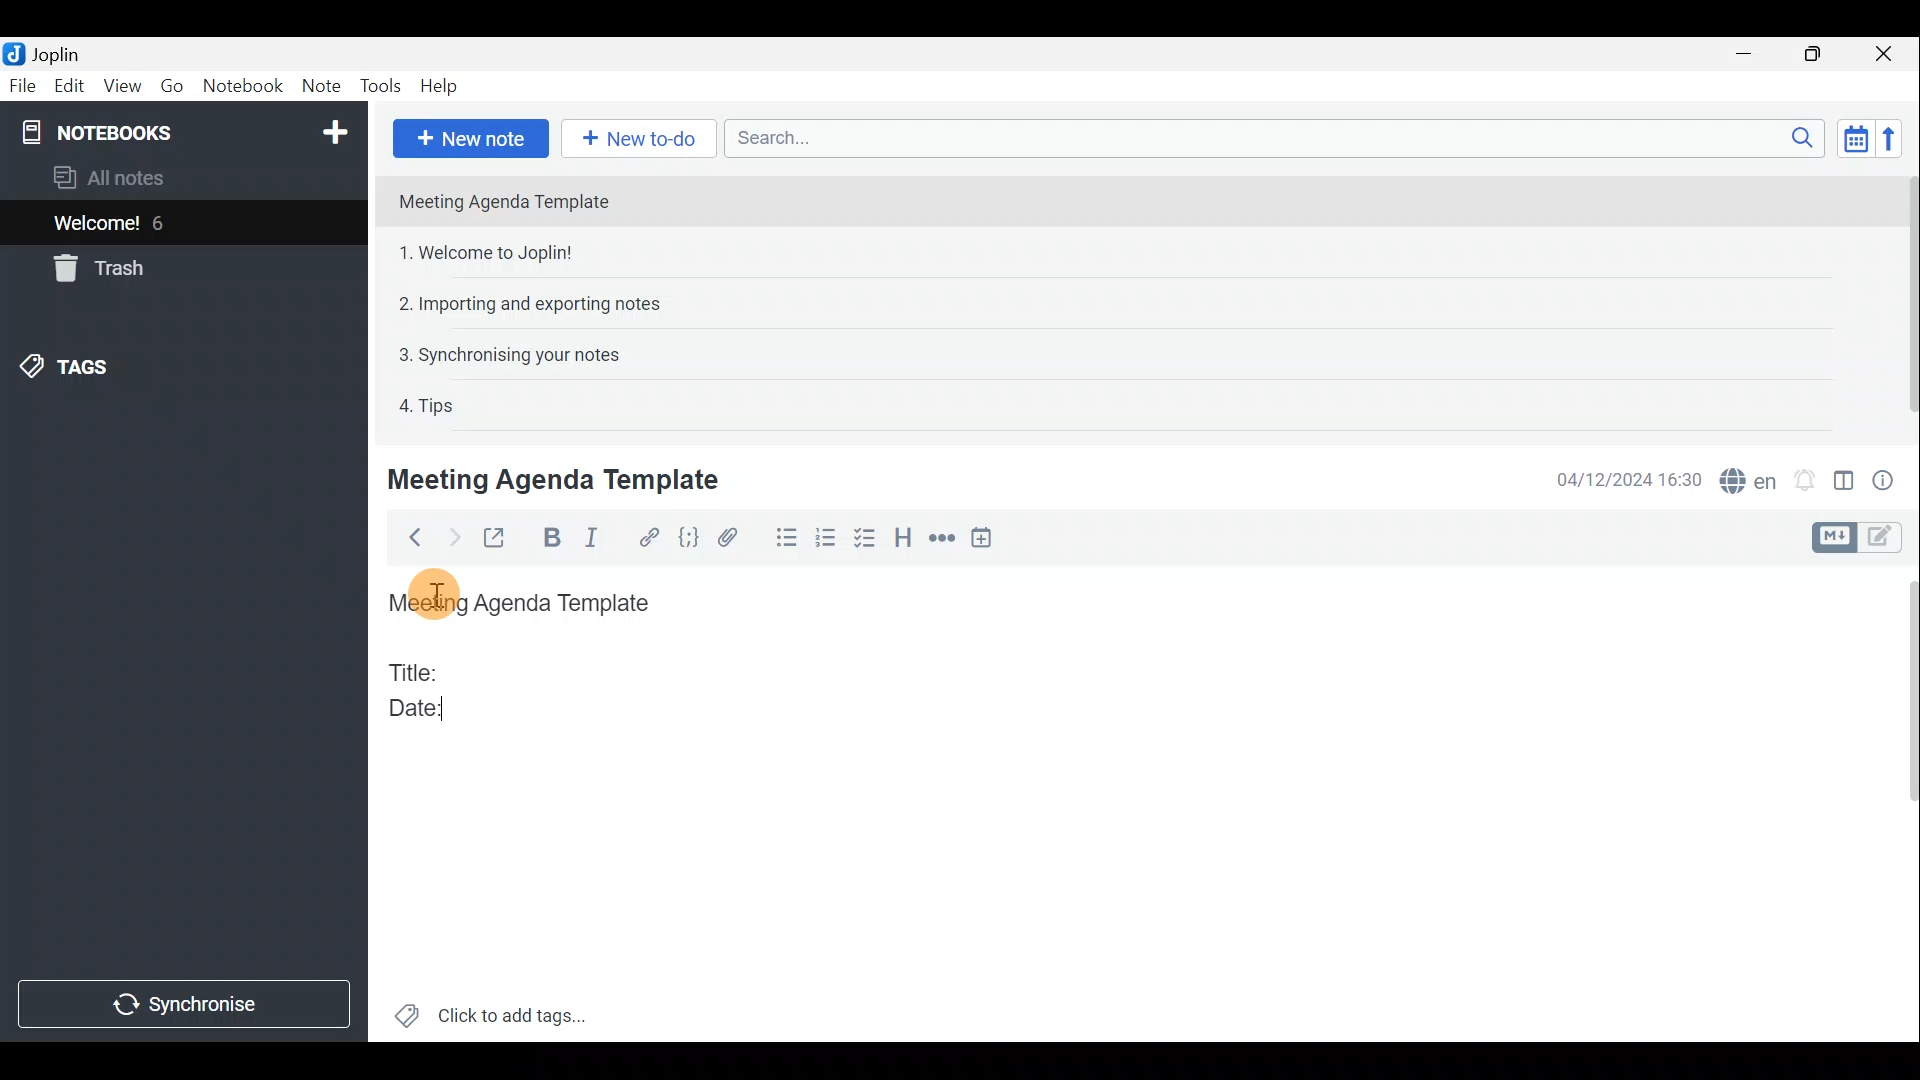 The image size is (1920, 1080). What do you see at coordinates (1807, 480) in the screenshot?
I see `Set alarm` at bounding box center [1807, 480].